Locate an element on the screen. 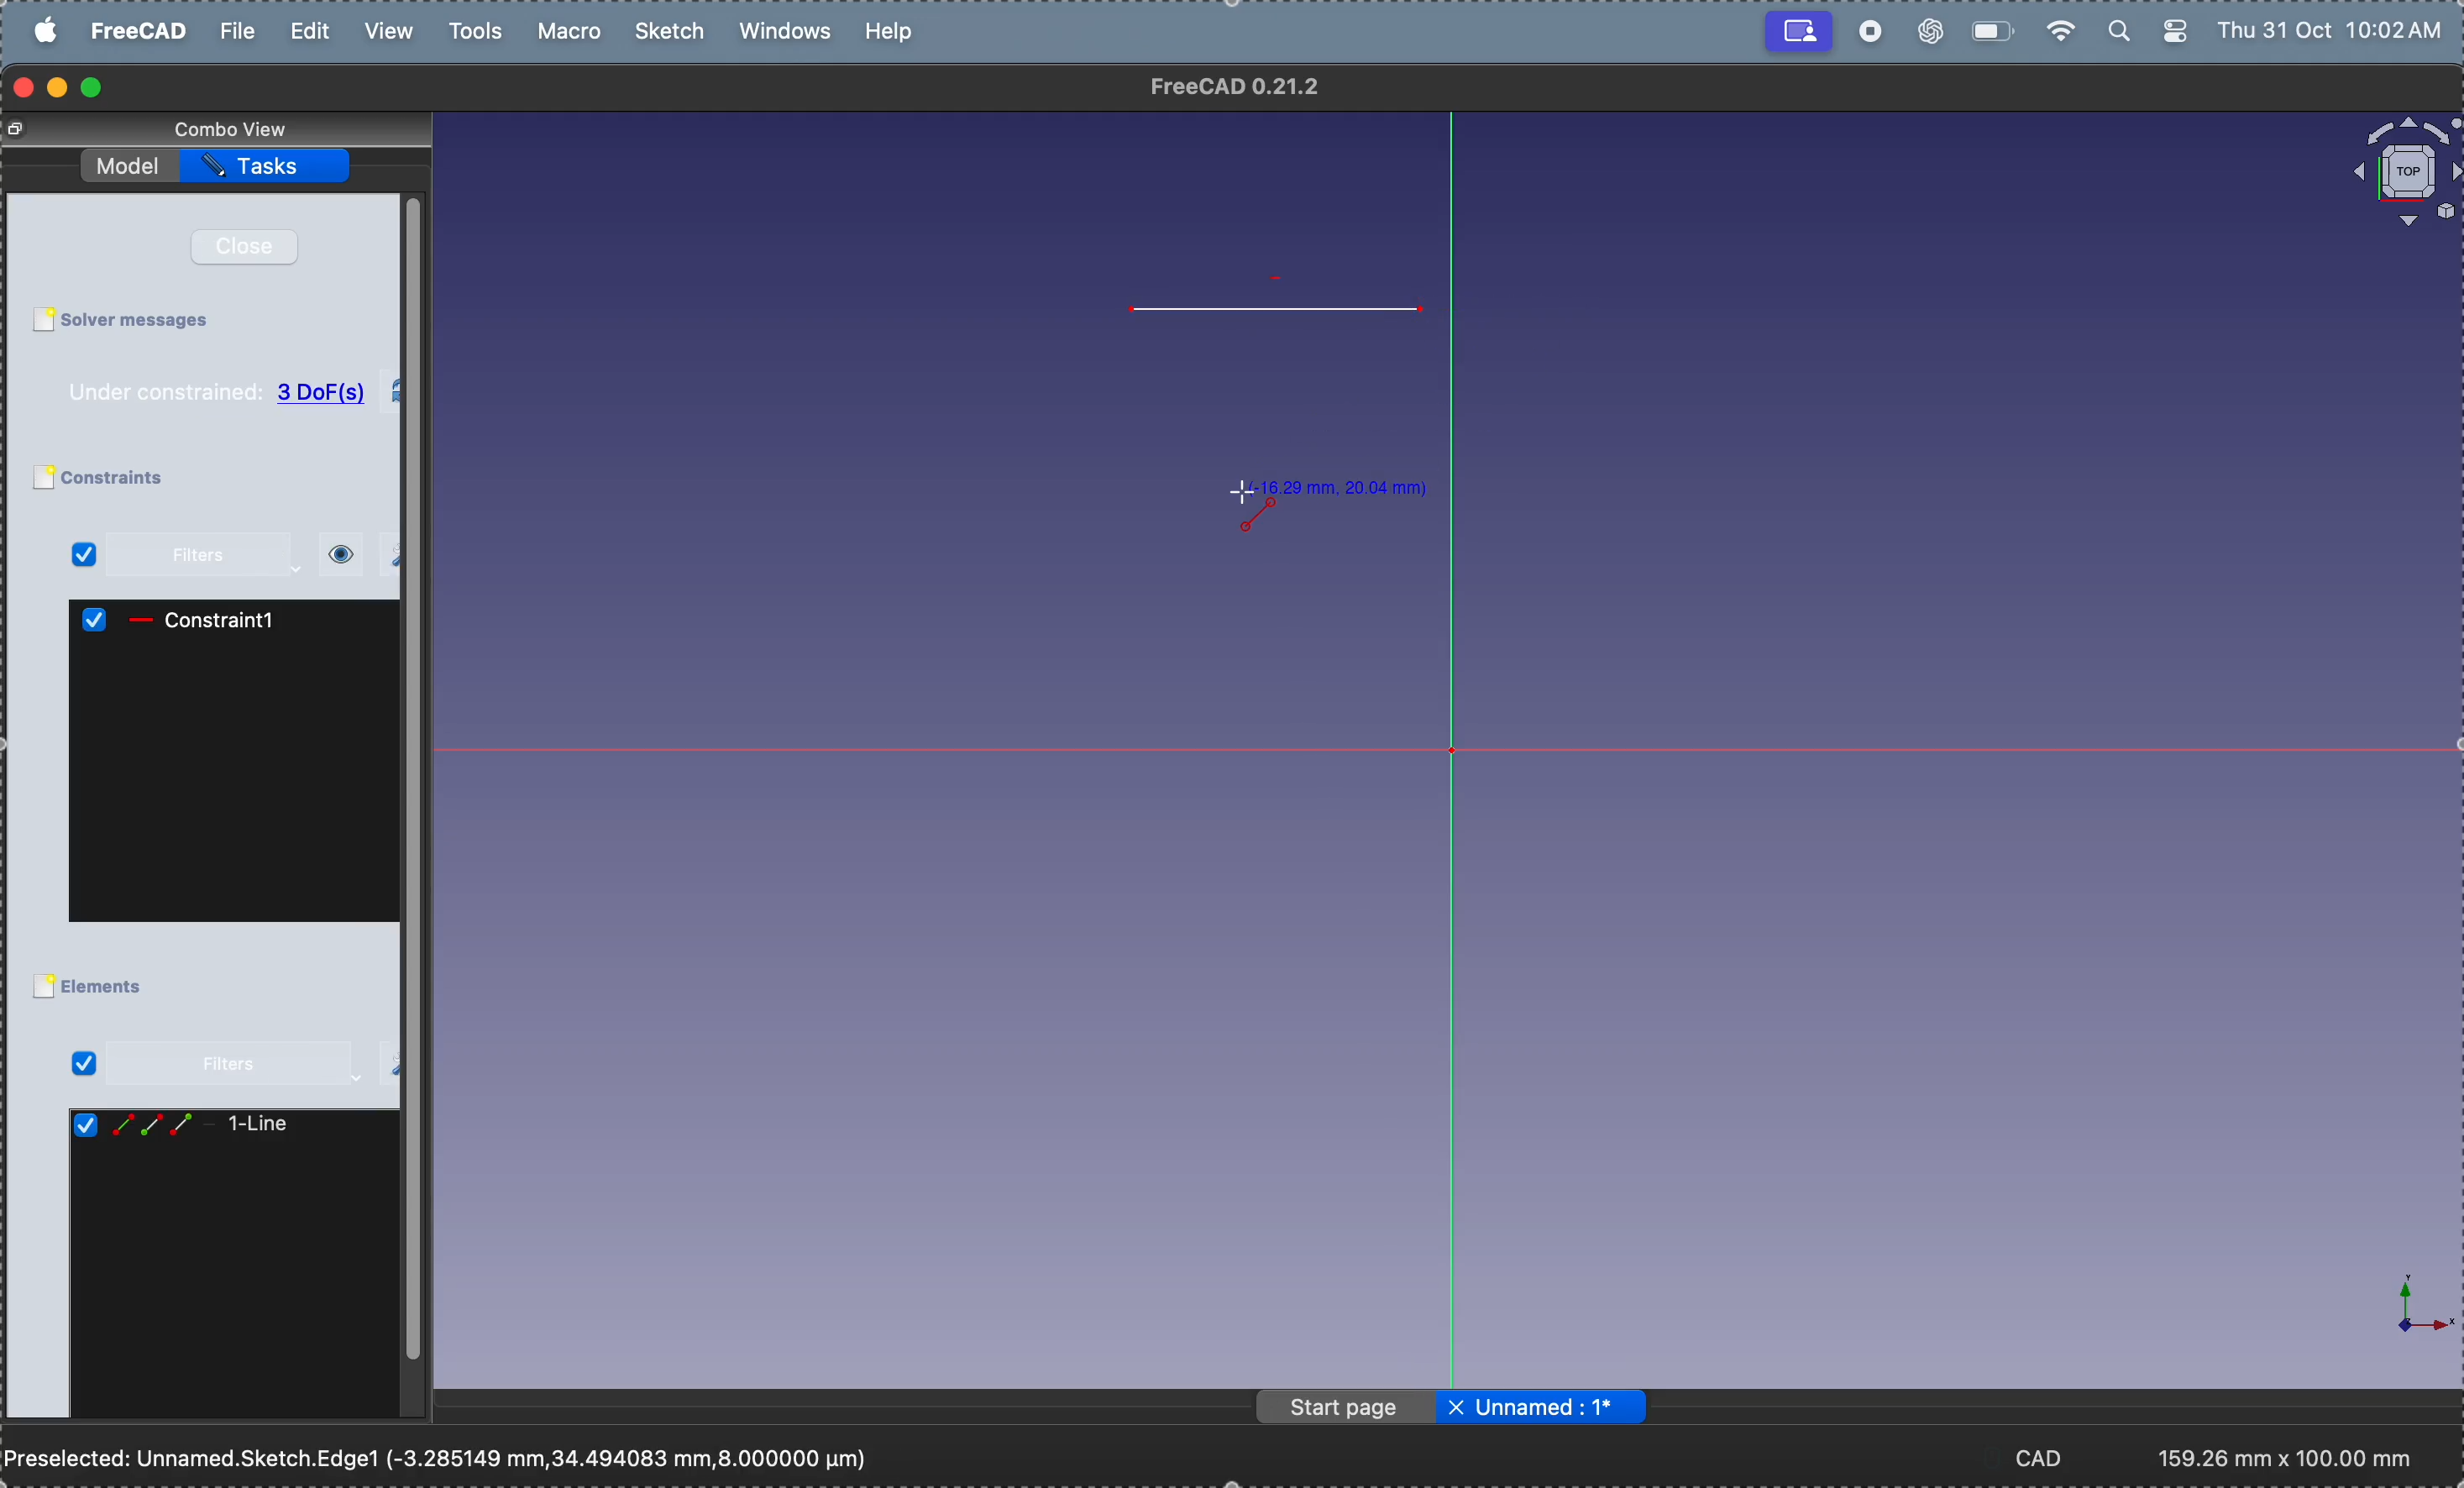 Image resolution: width=2464 pixels, height=1488 pixels. tools is located at coordinates (481, 32).